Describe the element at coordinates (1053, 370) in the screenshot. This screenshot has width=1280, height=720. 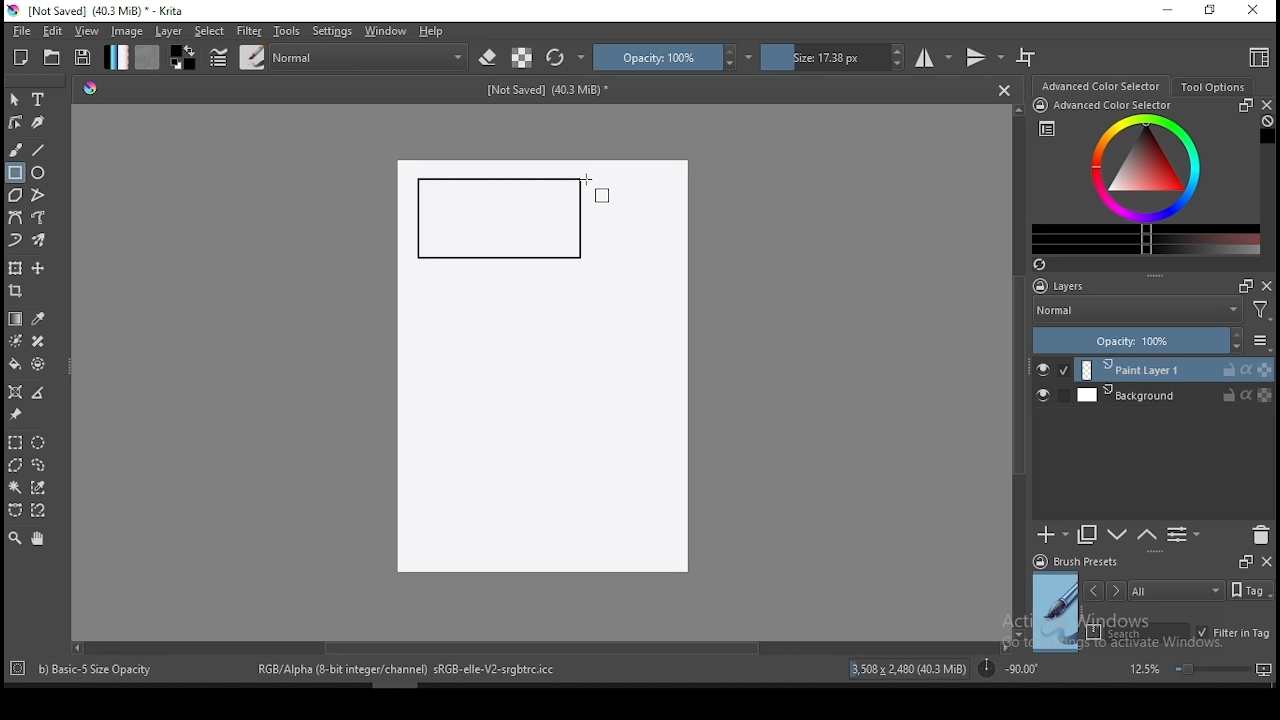
I see `layer visibility on/off` at that location.